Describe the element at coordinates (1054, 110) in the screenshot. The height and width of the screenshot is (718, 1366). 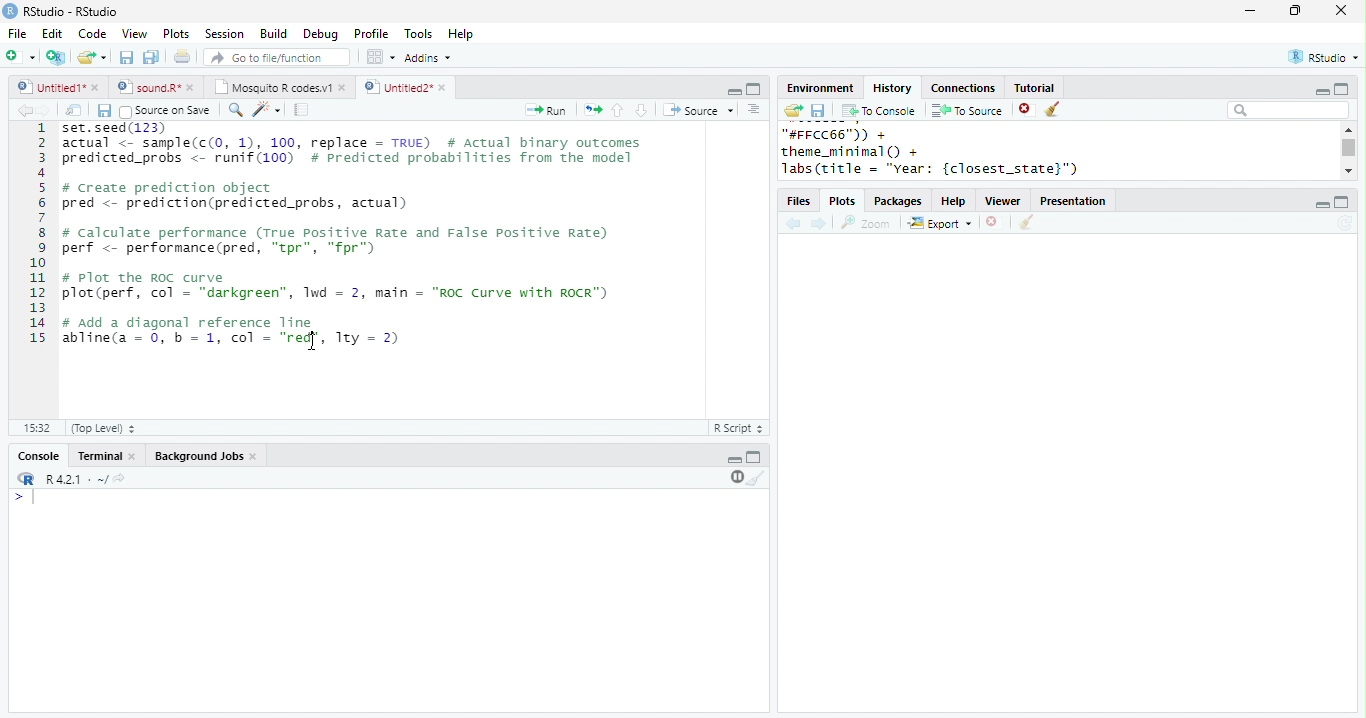
I see `clear` at that location.